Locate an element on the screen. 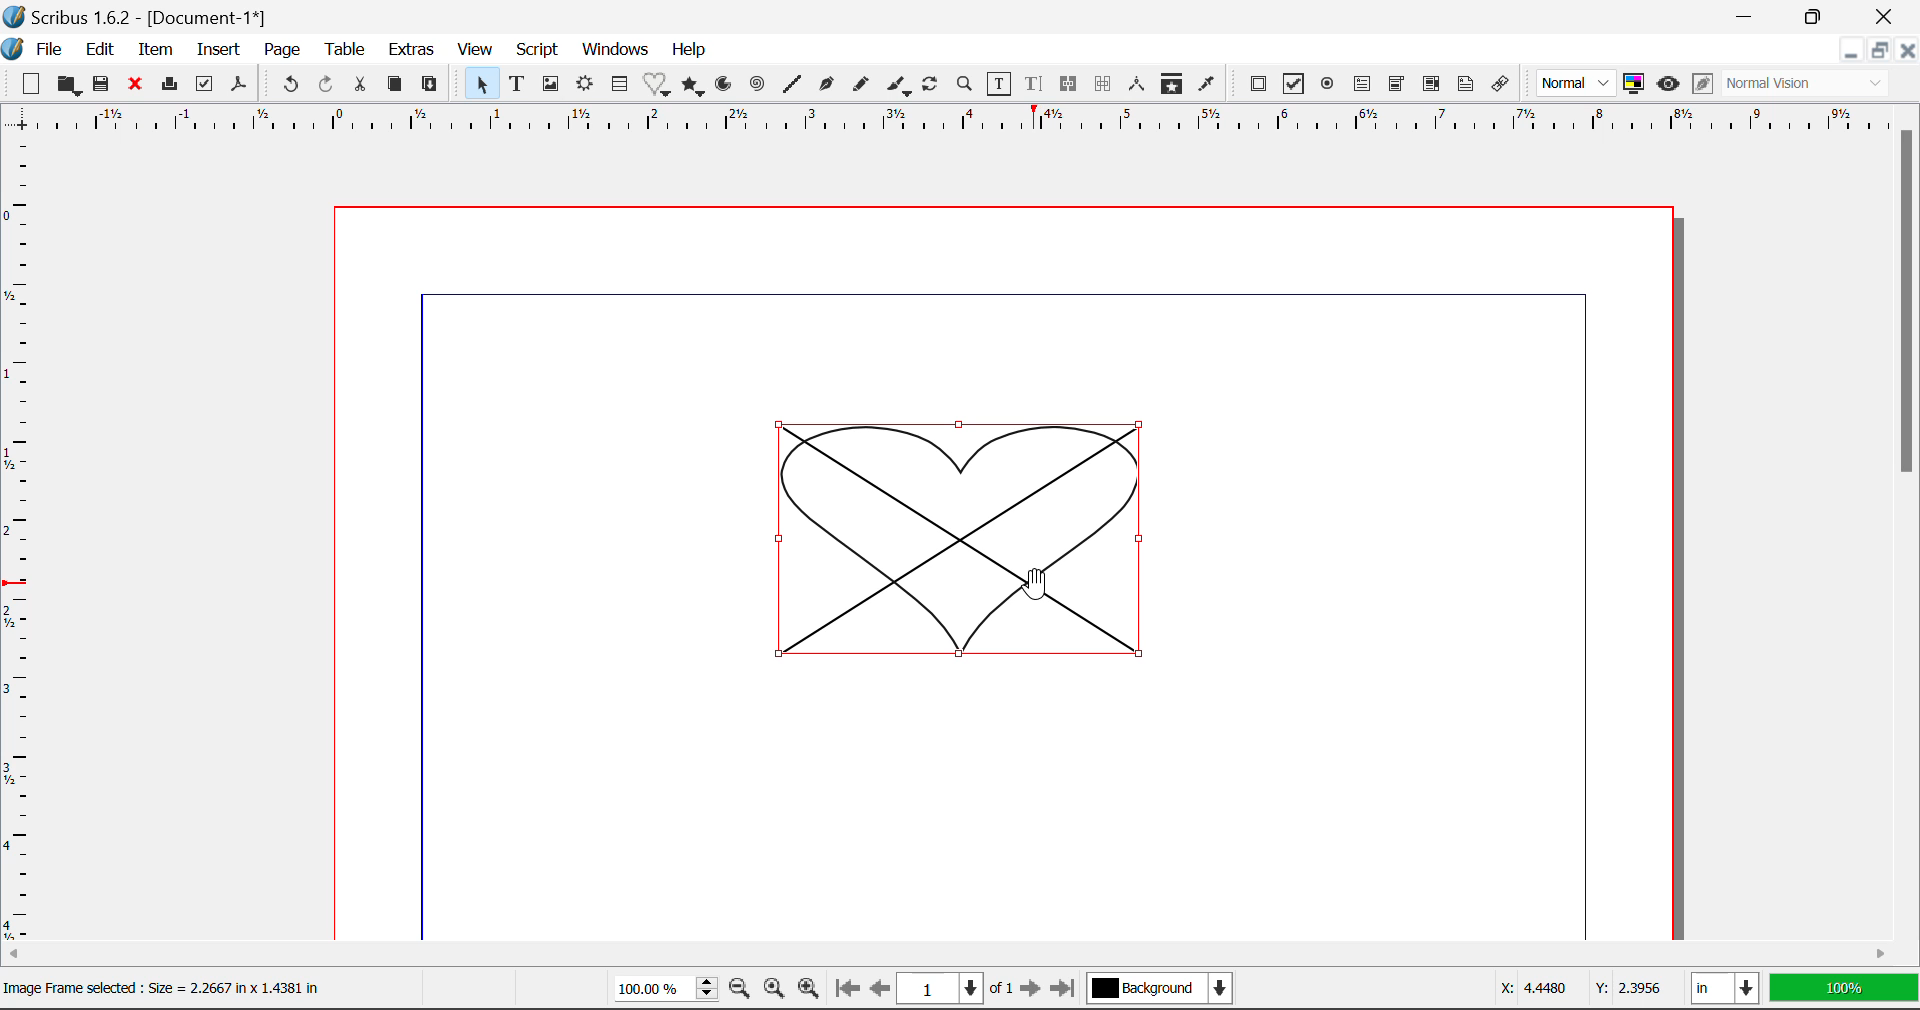  Link Text Frames is located at coordinates (1072, 83).